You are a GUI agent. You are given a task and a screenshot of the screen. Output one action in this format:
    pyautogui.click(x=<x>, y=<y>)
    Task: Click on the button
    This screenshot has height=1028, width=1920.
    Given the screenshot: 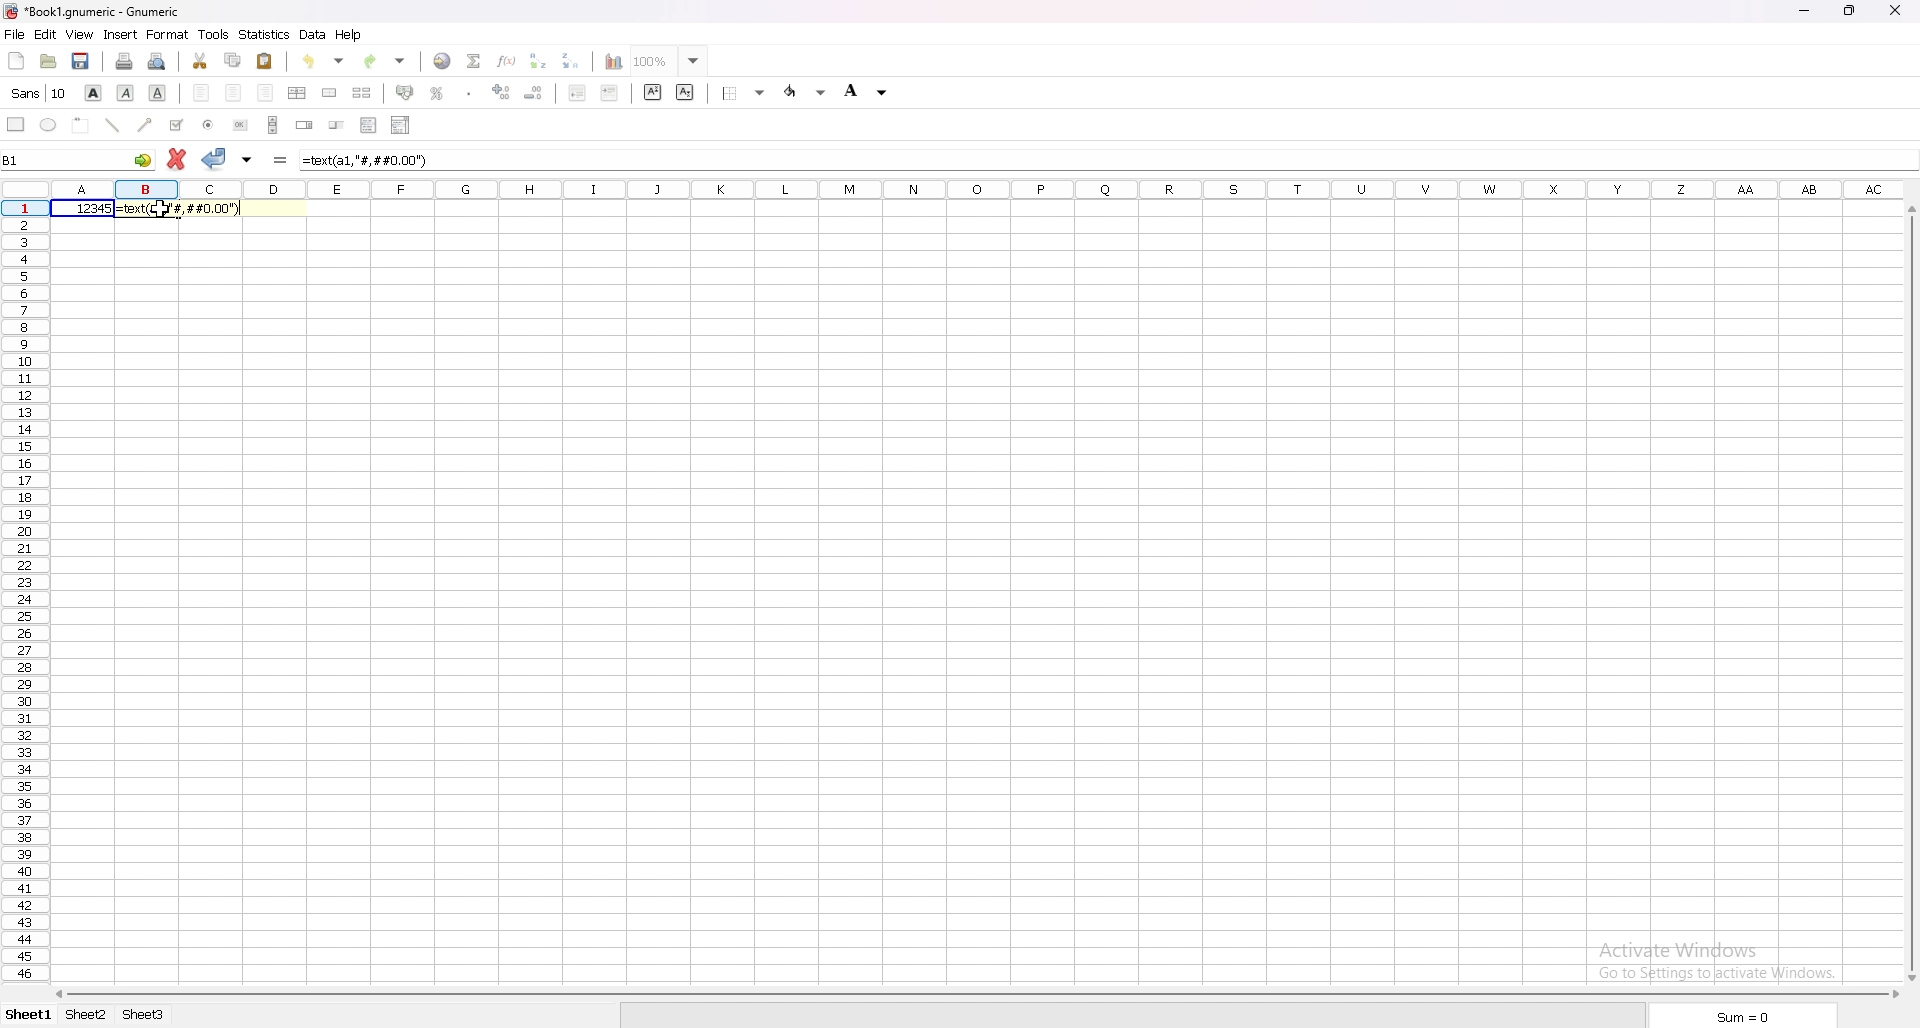 What is the action you would take?
    pyautogui.click(x=240, y=124)
    